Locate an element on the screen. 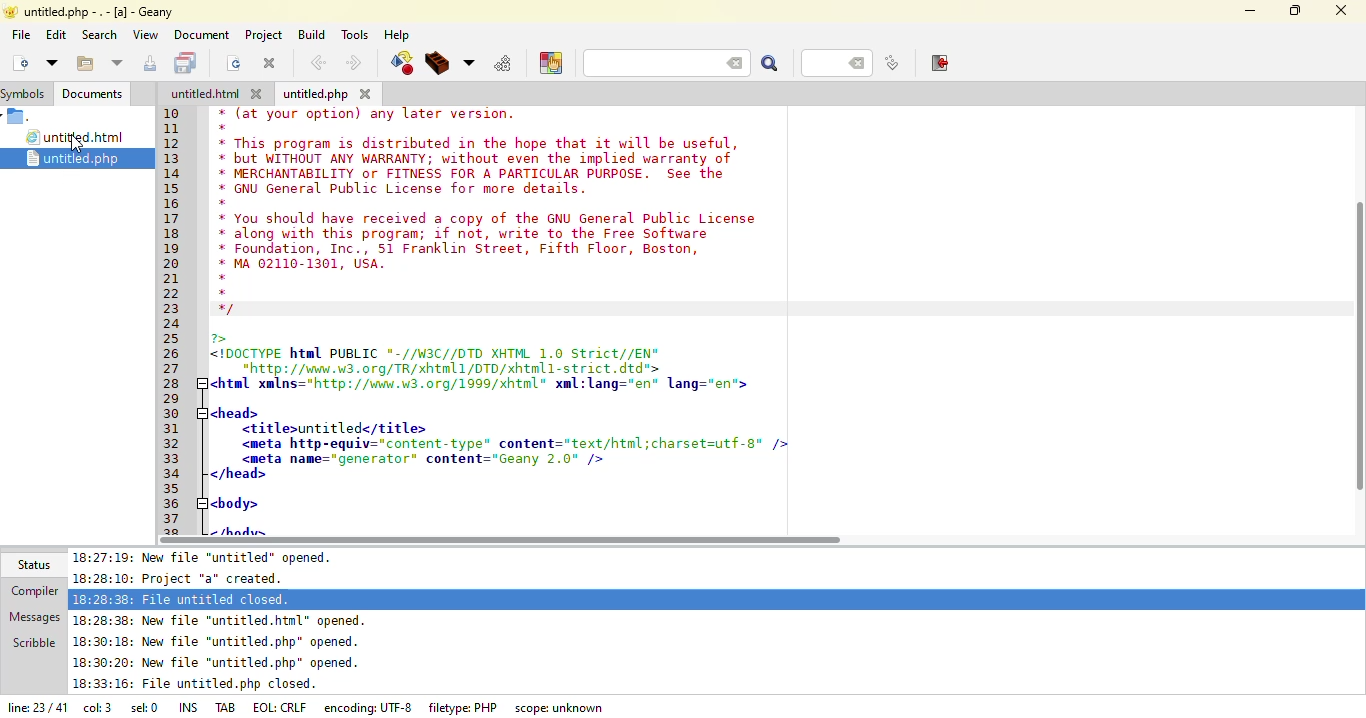 The width and height of the screenshot is (1366, 718). ins is located at coordinates (183, 707).